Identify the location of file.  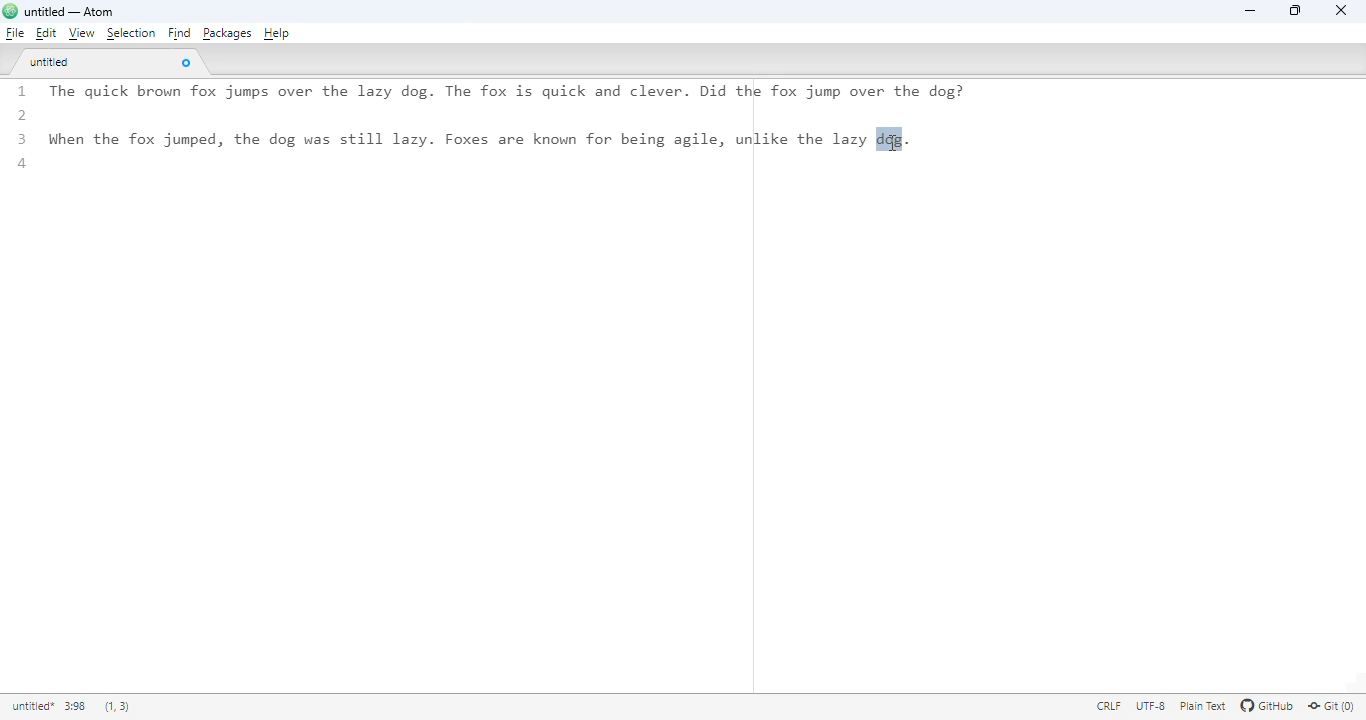
(14, 32).